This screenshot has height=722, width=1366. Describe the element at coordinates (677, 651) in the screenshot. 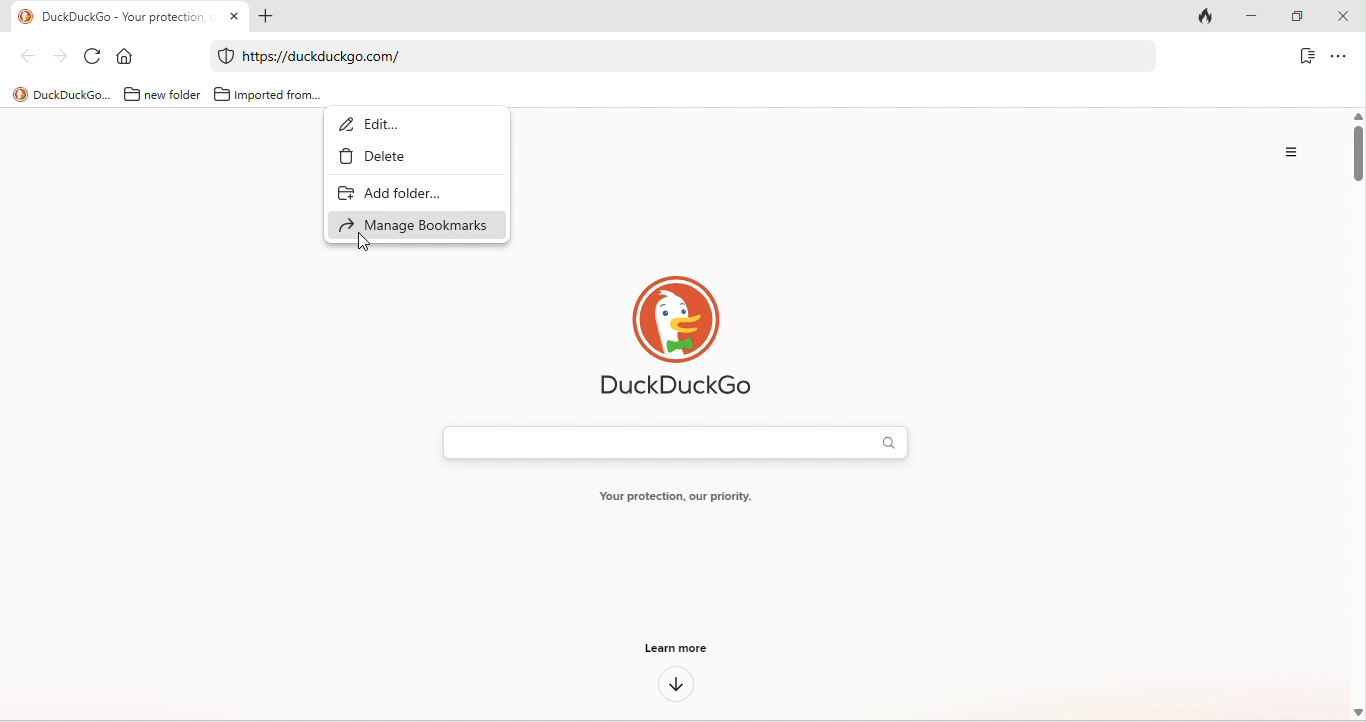

I see `learn more` at that location.